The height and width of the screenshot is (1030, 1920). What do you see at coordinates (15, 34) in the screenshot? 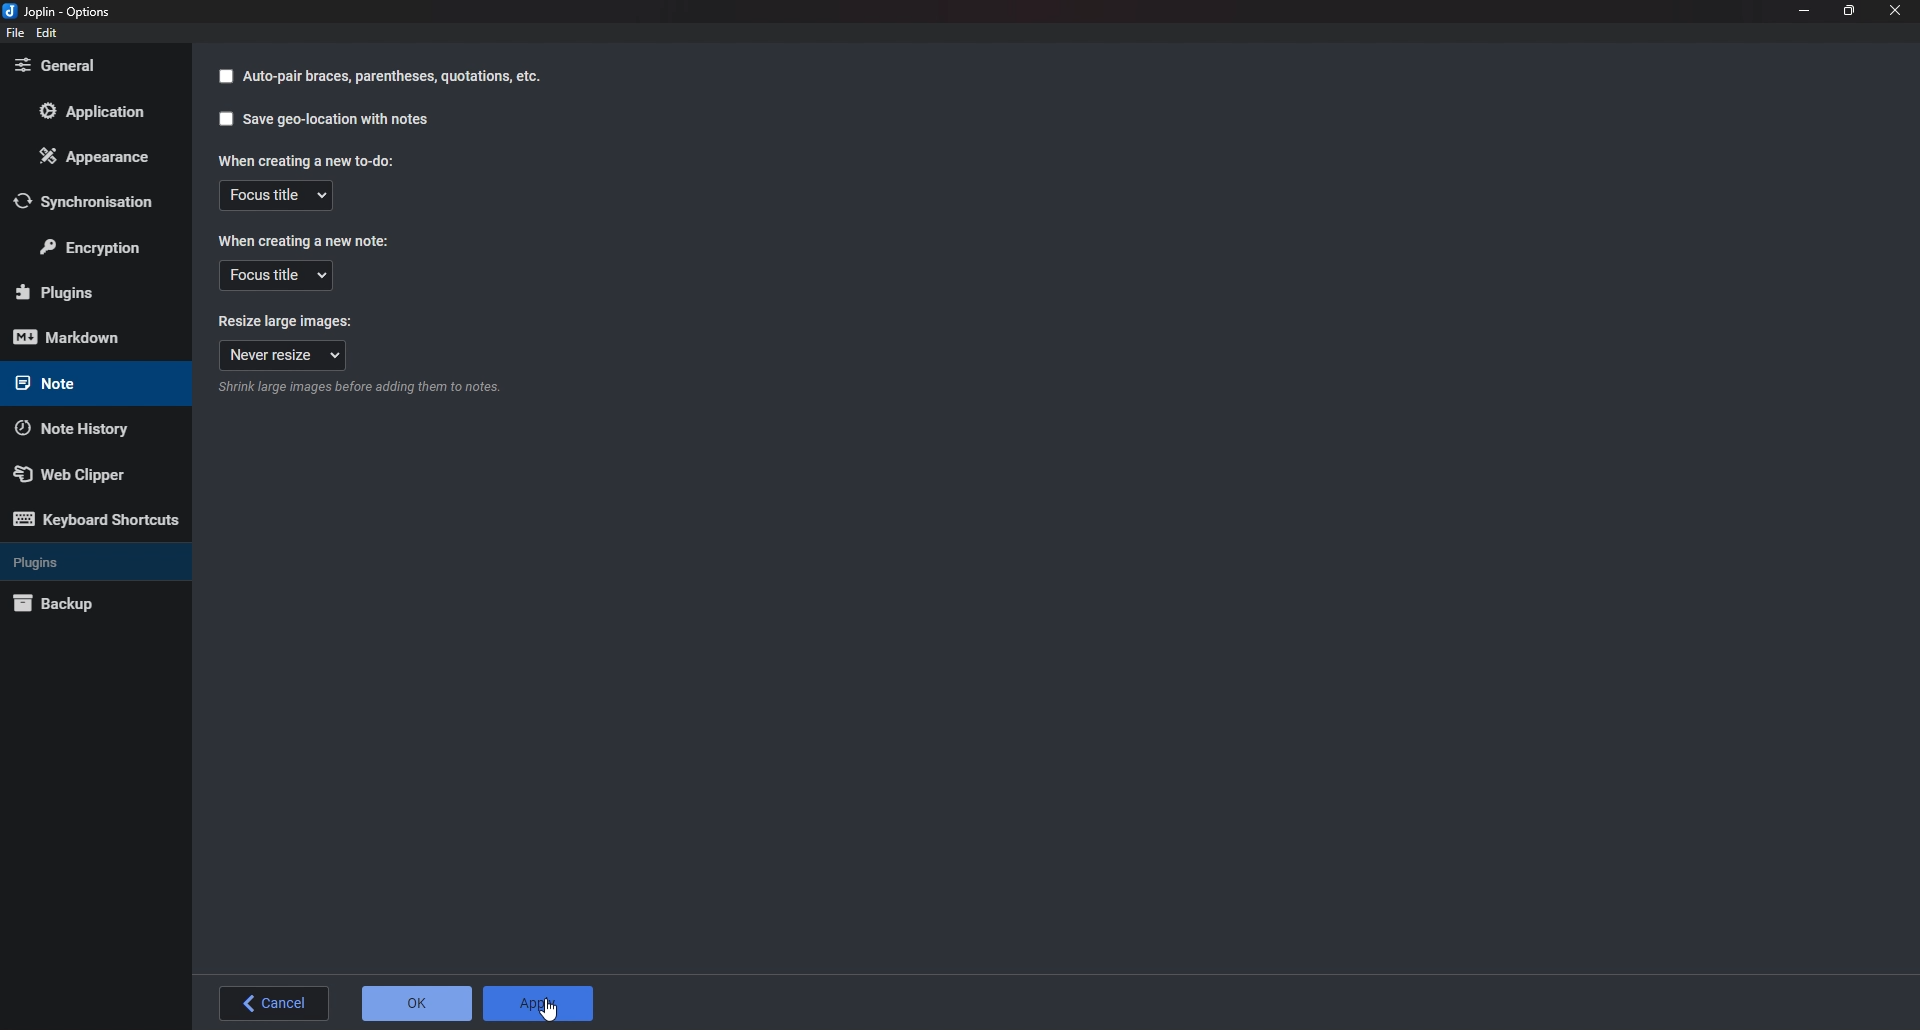
I see `File` at bounding box center [15, 34].